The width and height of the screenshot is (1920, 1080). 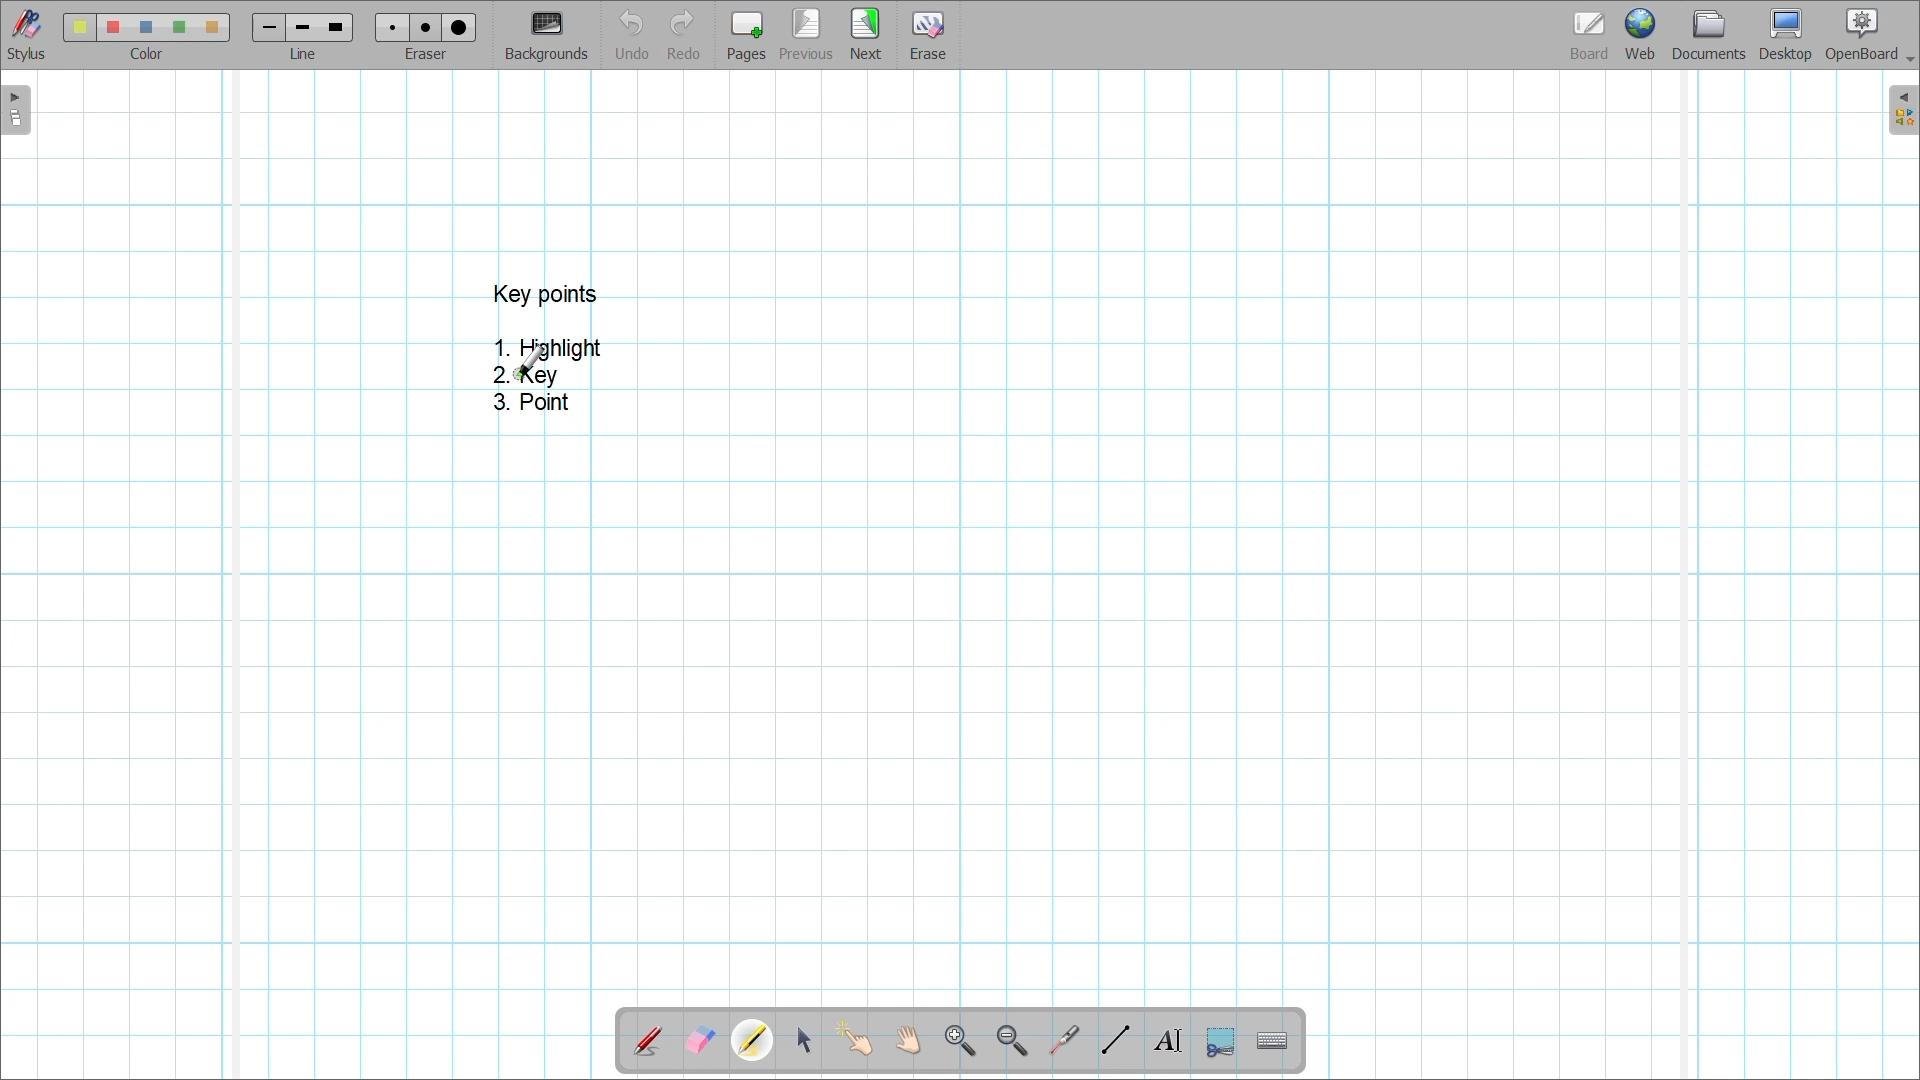 I want to click on Change background, so click(x=546, y=35).